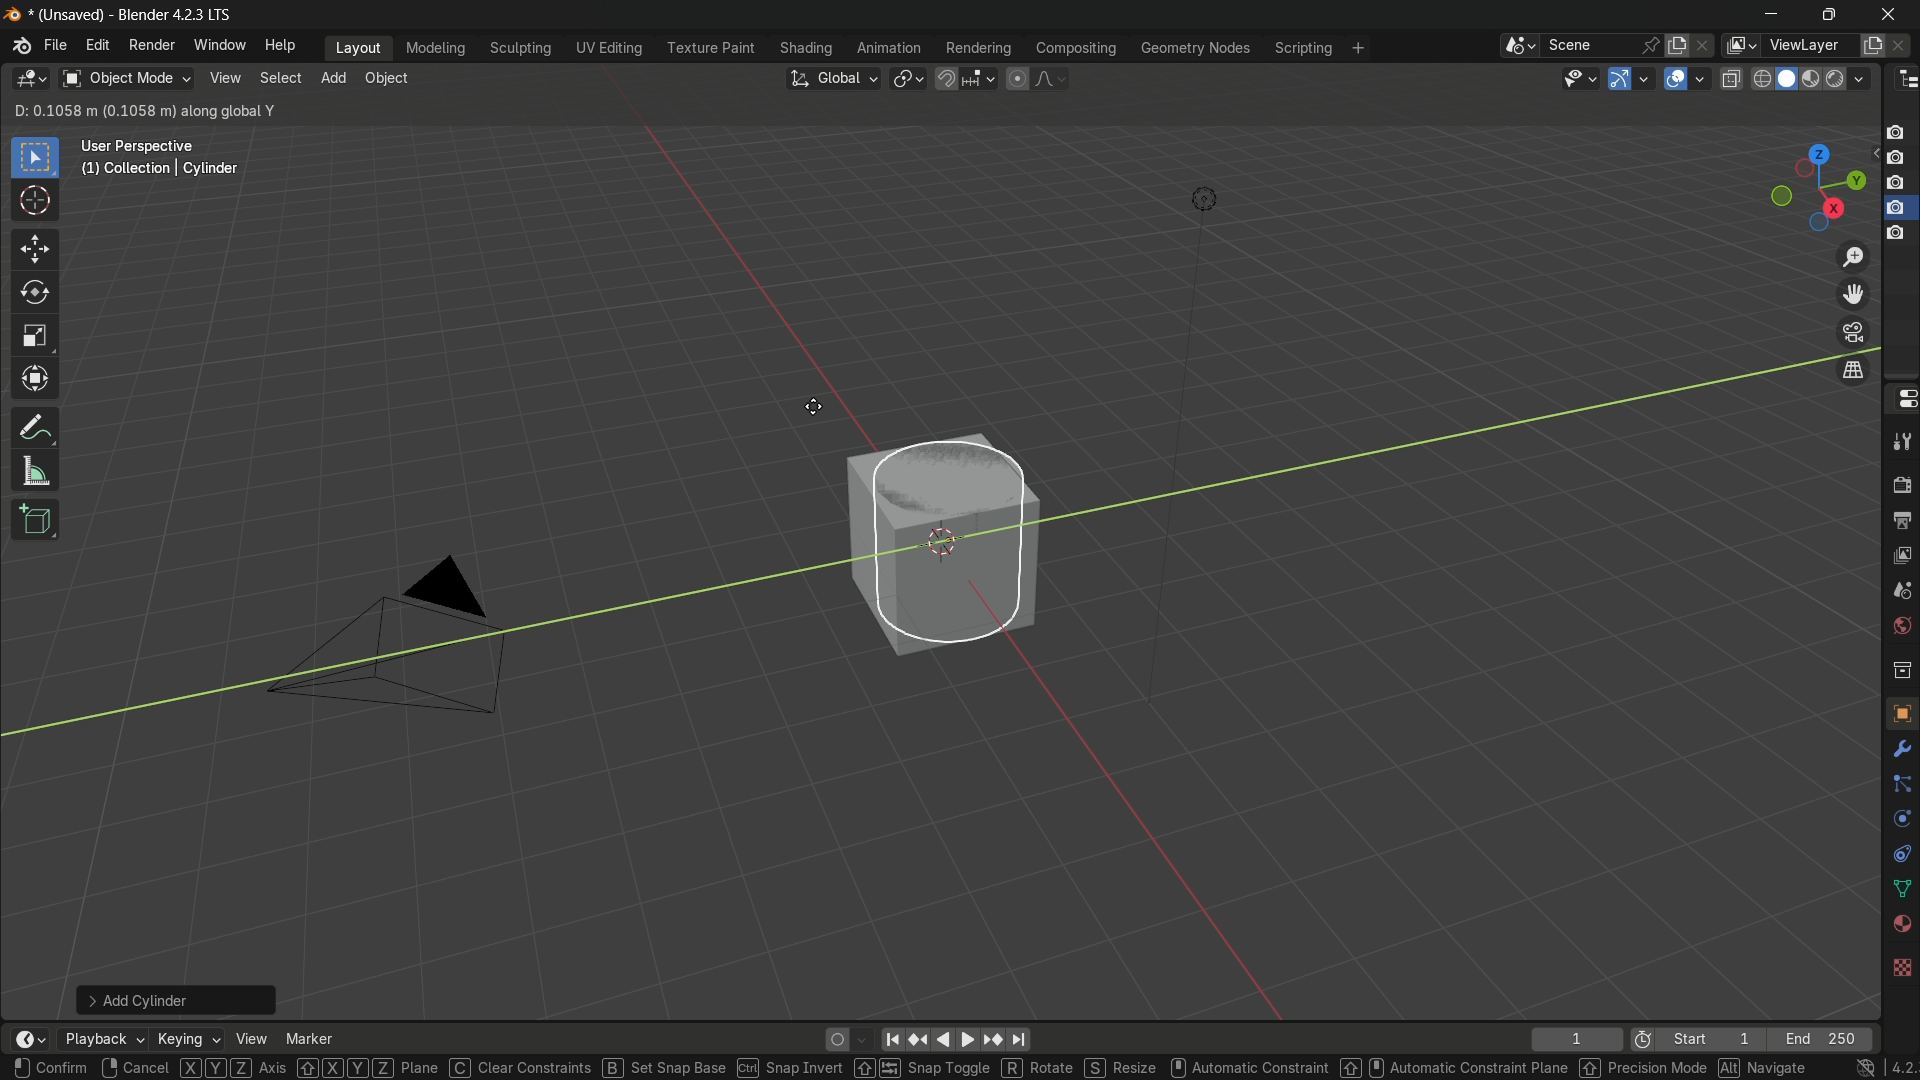 The image size is (1920, 1080). Describe the element at coordinates (895, 1041) in the screenshot. I see `move to the beginning` at that location.